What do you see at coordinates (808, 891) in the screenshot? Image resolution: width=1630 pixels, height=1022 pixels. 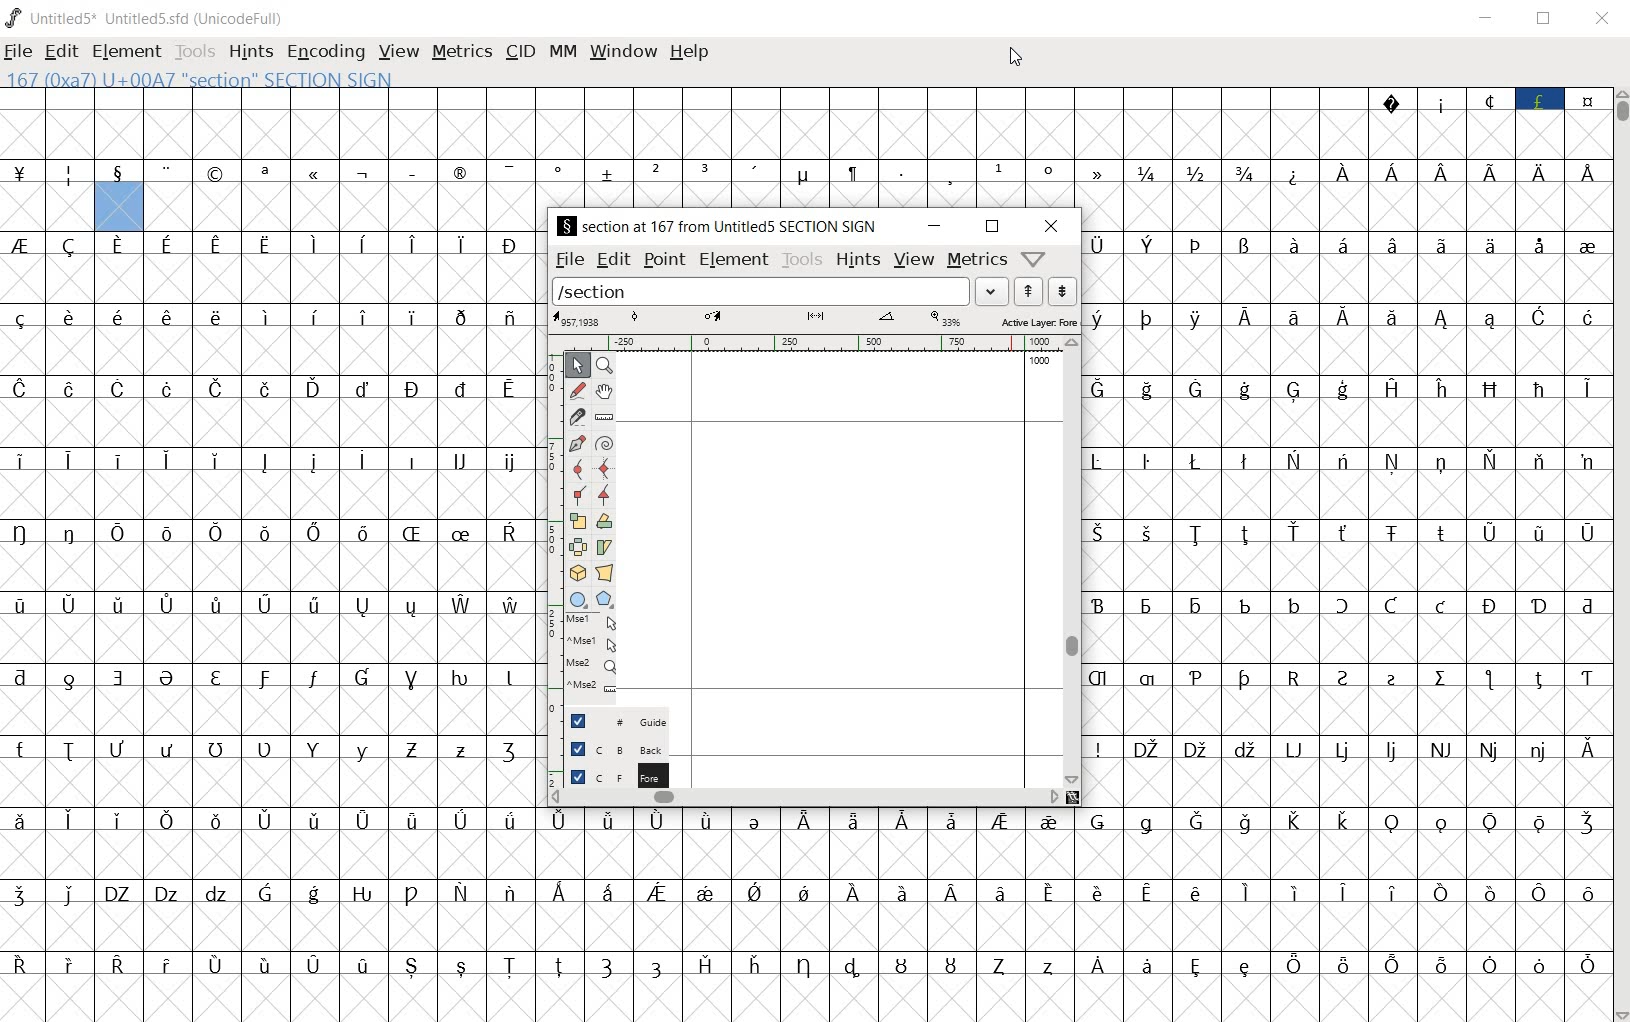 I see `special letters` at bounding box center [808, 891].